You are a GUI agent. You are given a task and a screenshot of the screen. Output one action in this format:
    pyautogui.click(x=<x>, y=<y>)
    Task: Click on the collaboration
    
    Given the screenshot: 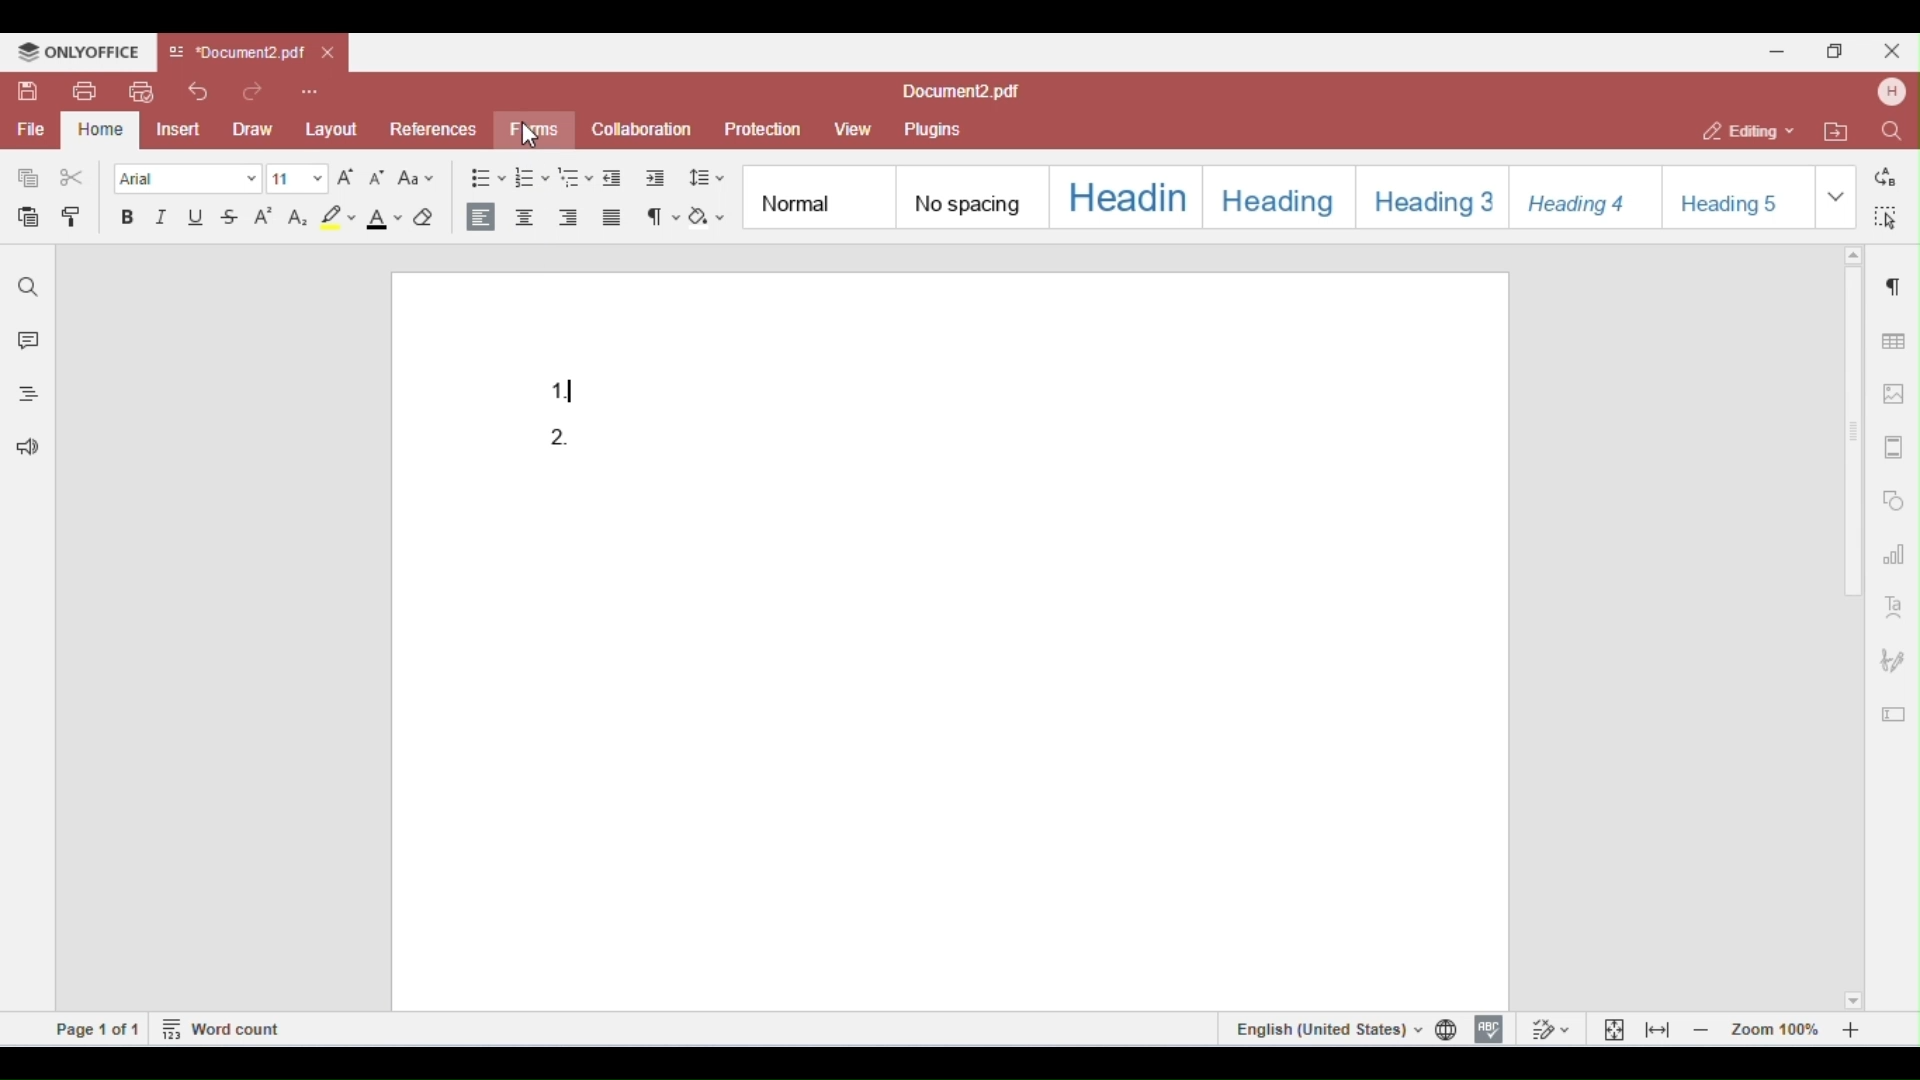 What is the action you would take?
    pyautogui.click(x=642, y=128)
    